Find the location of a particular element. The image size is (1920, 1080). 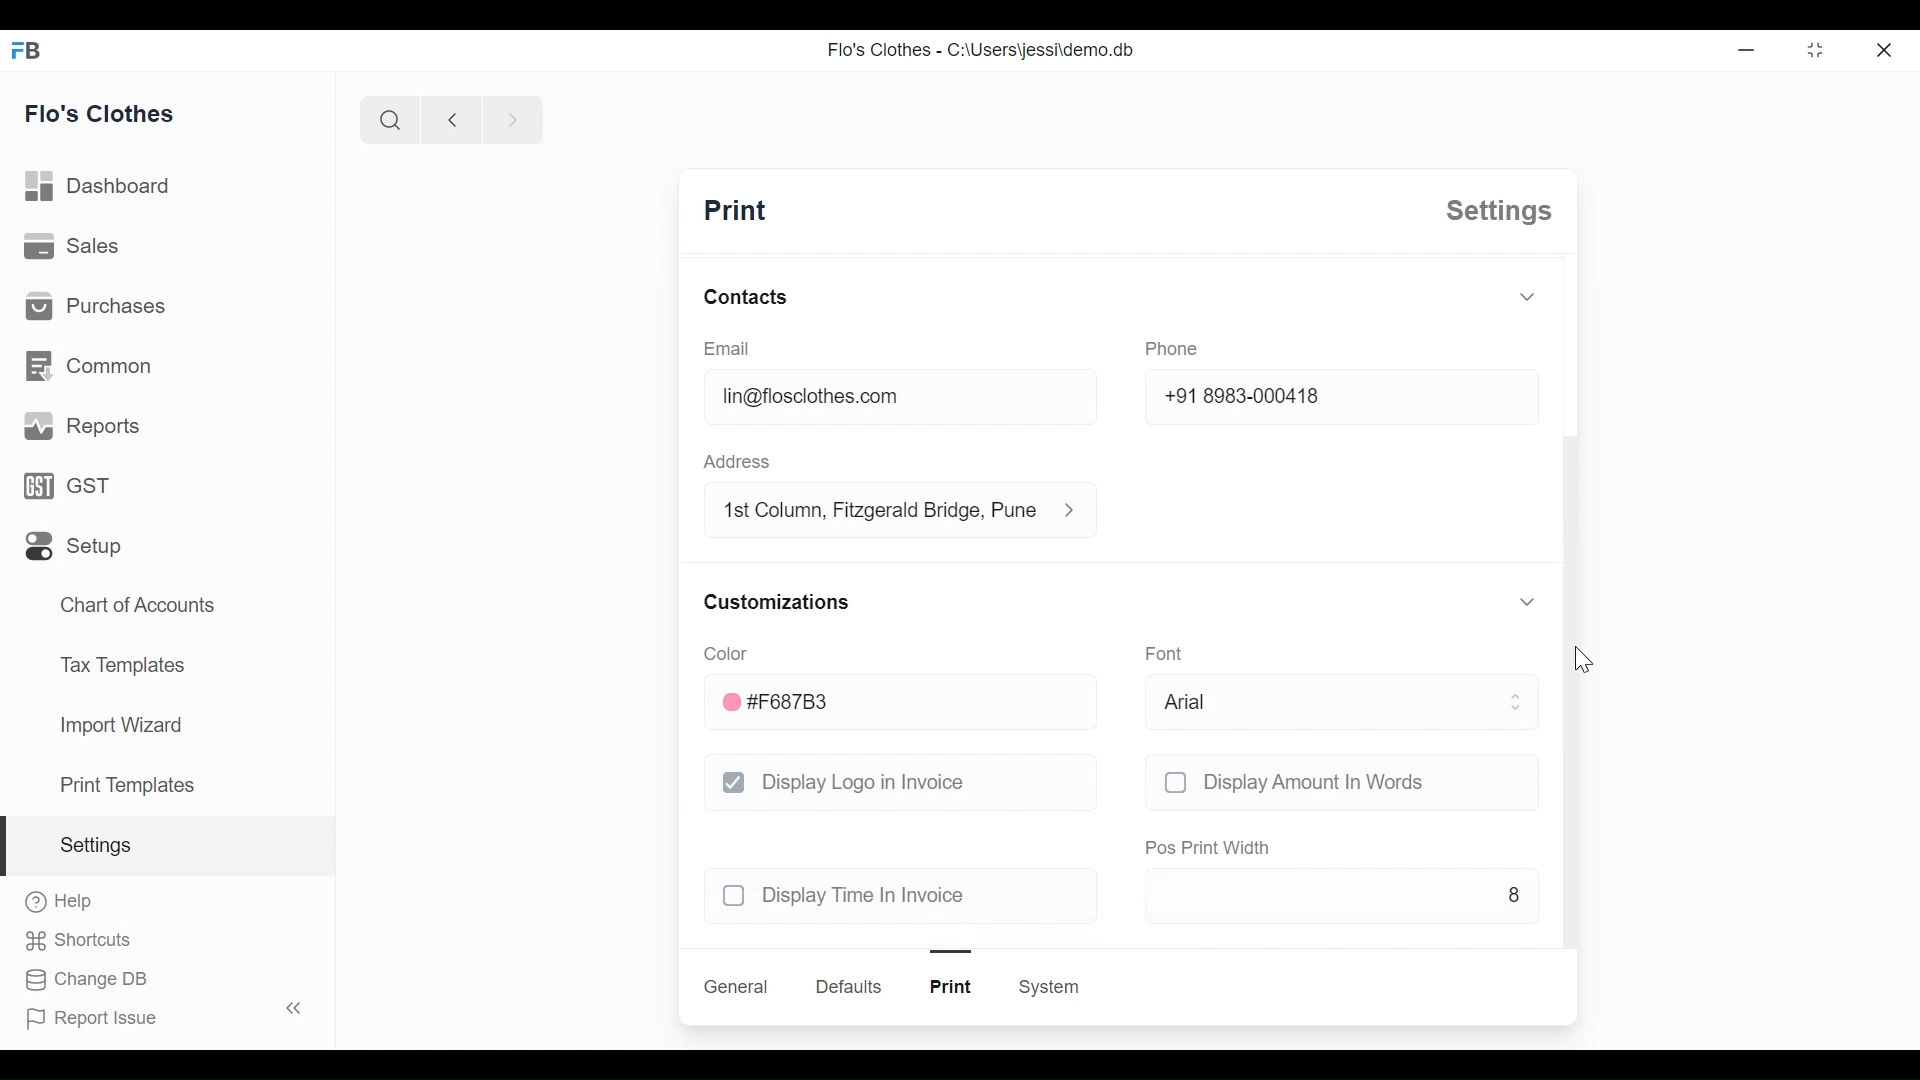

import wizard is located at coordinates (120, 725).